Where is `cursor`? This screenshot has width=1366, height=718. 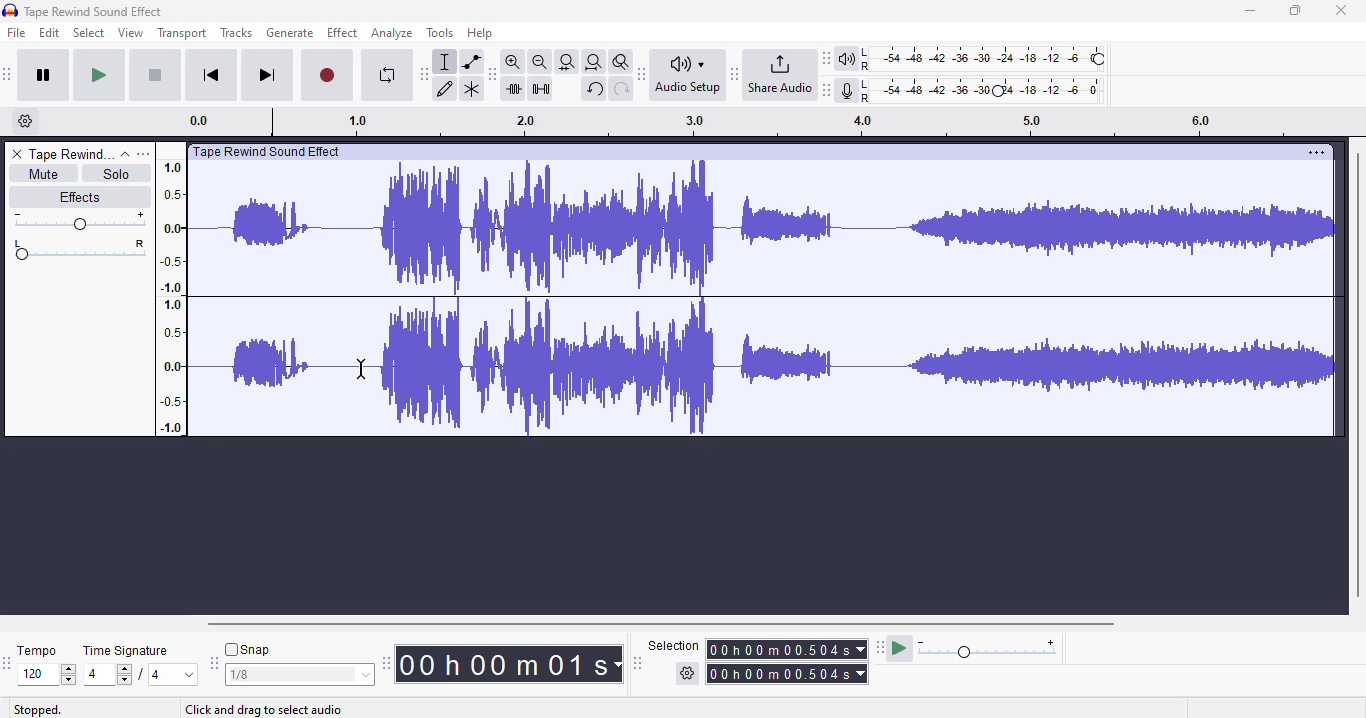 cursor is located at coordinates (361, 368).